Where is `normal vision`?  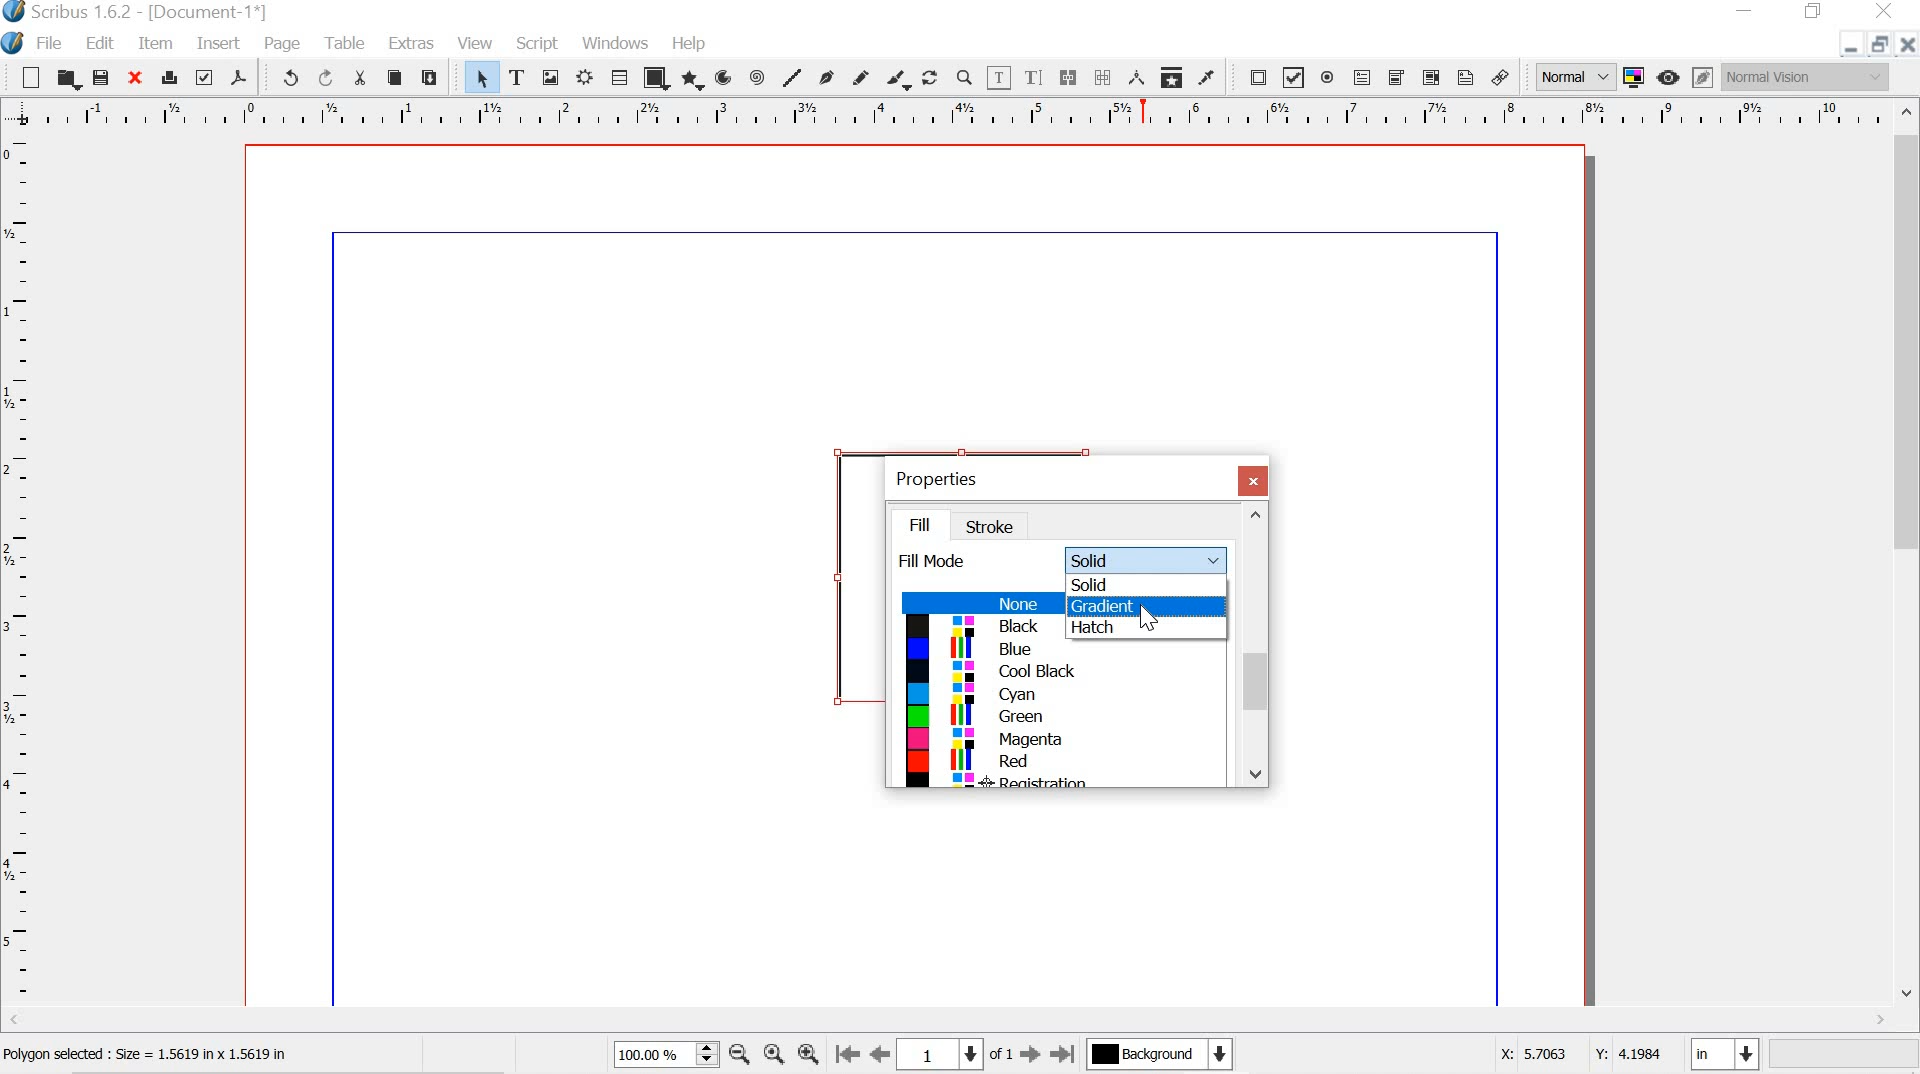 normal vision is located at coordinates (1807, 79).